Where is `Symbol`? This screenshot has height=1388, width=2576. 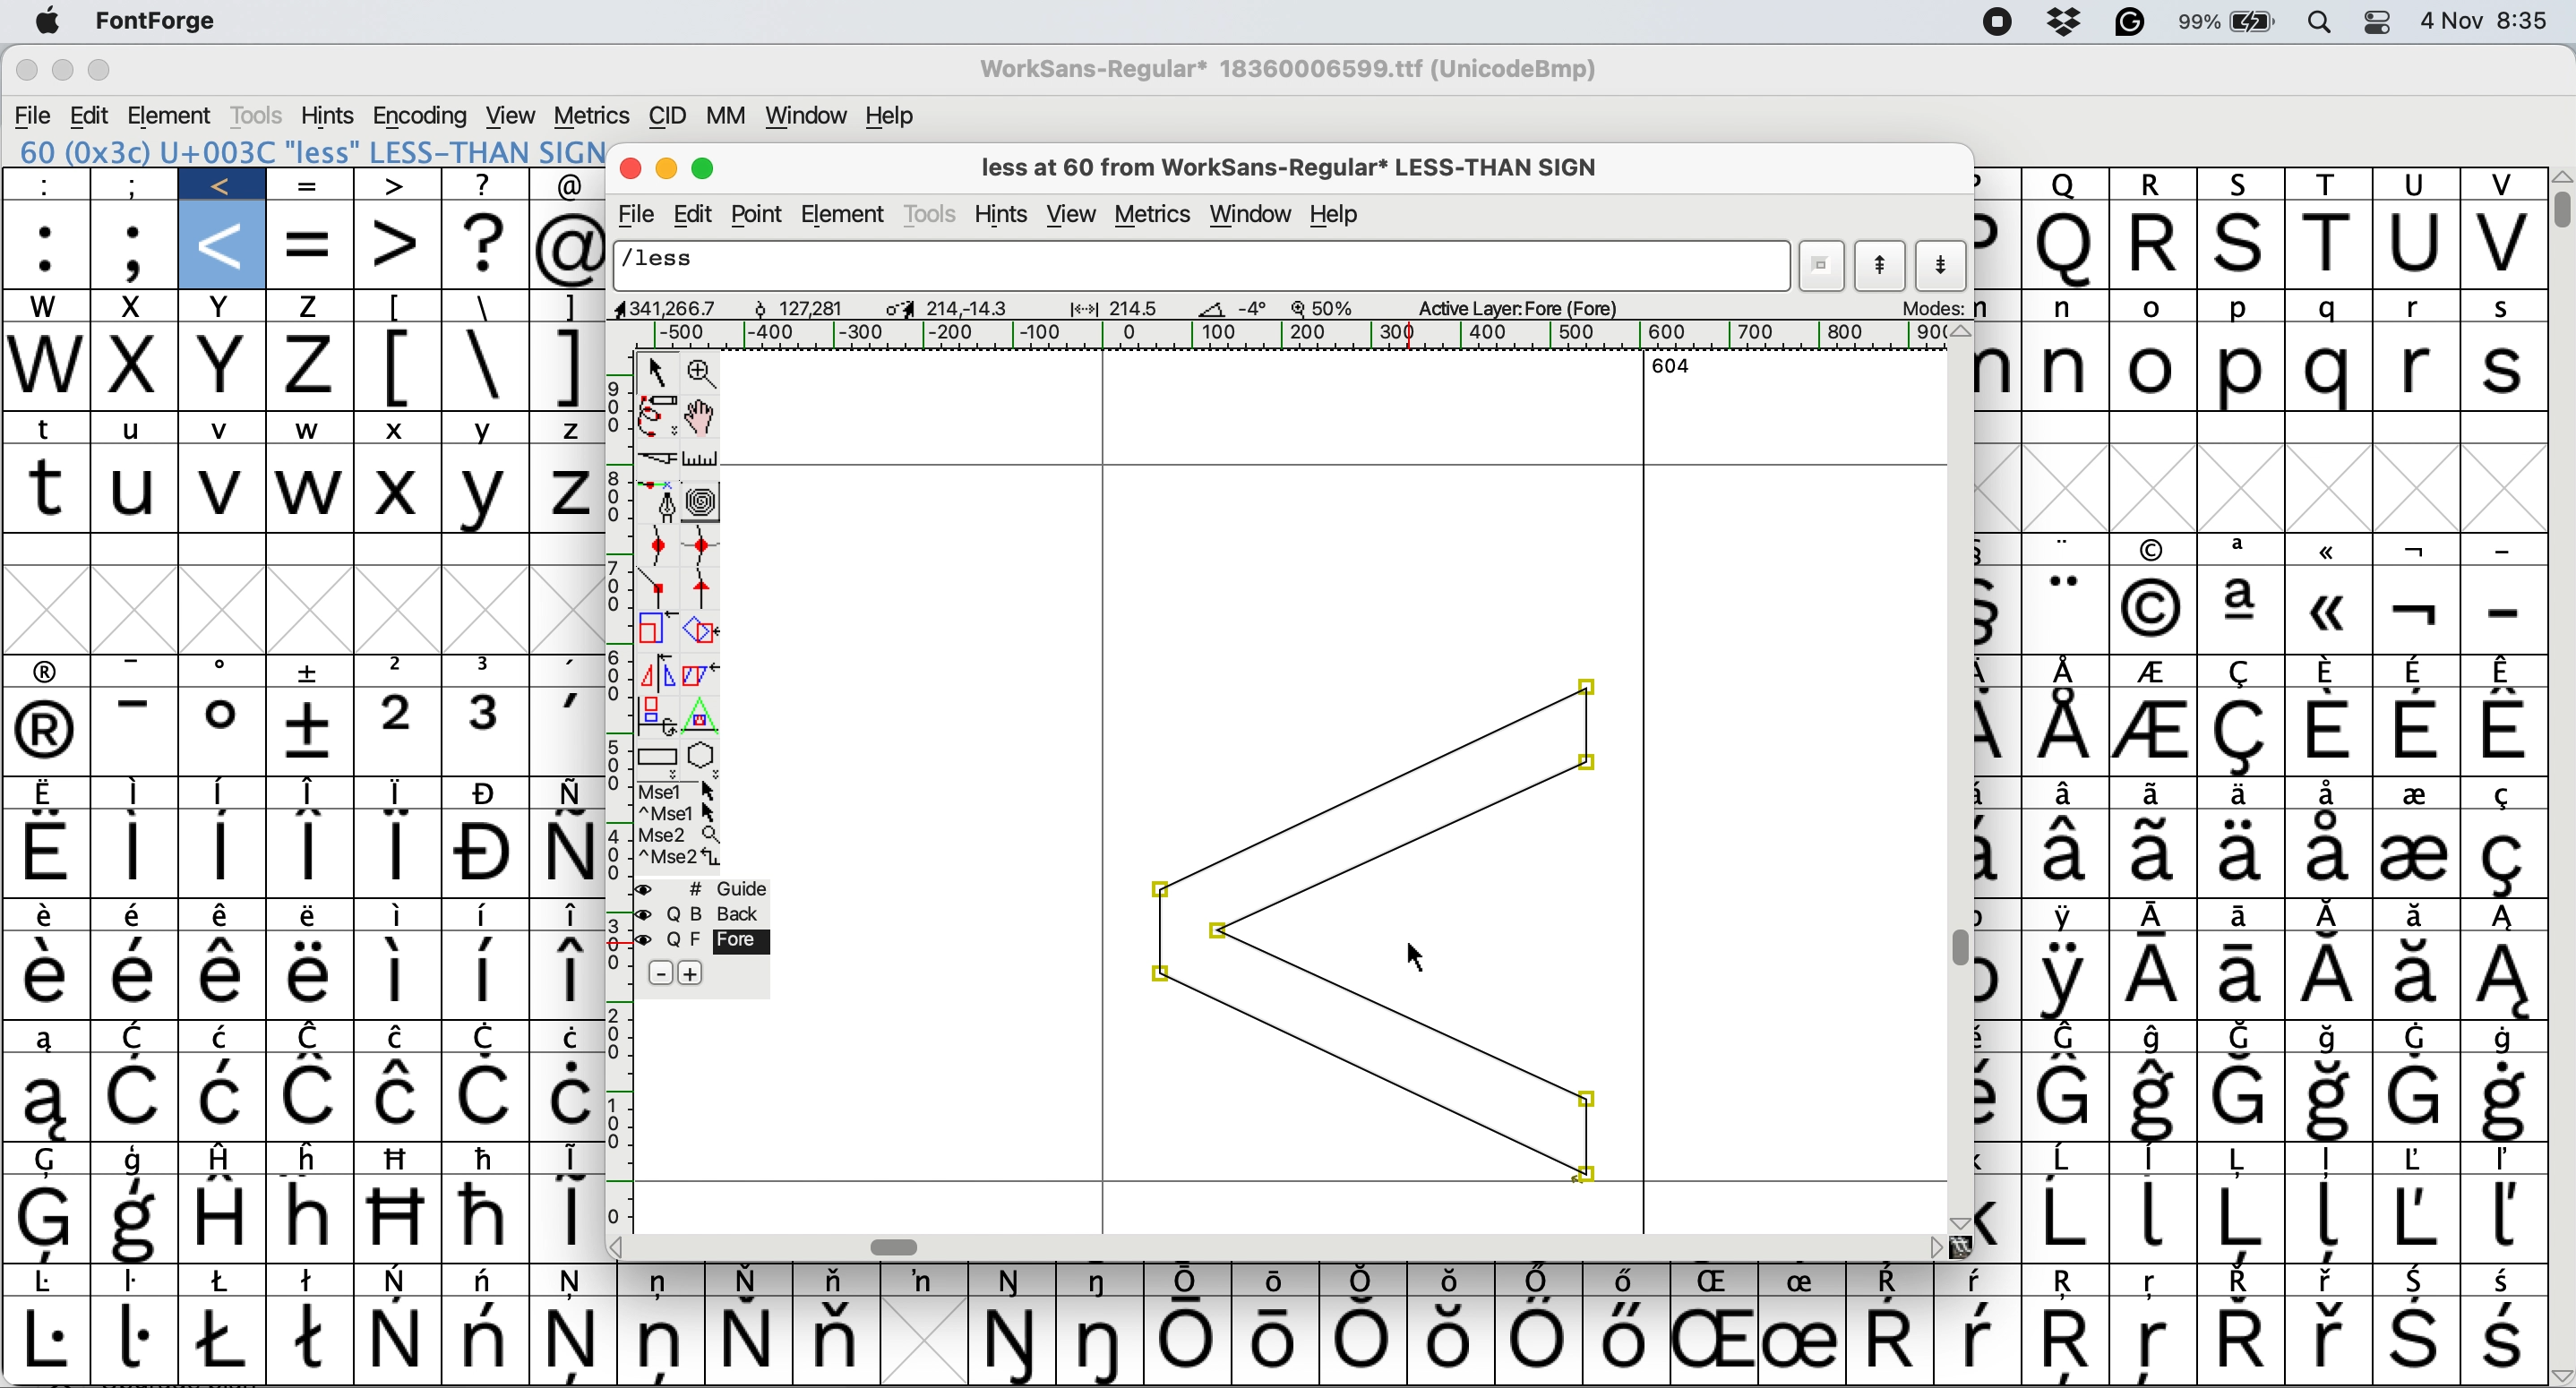 Symbol is located at coordinates (831, 1339).